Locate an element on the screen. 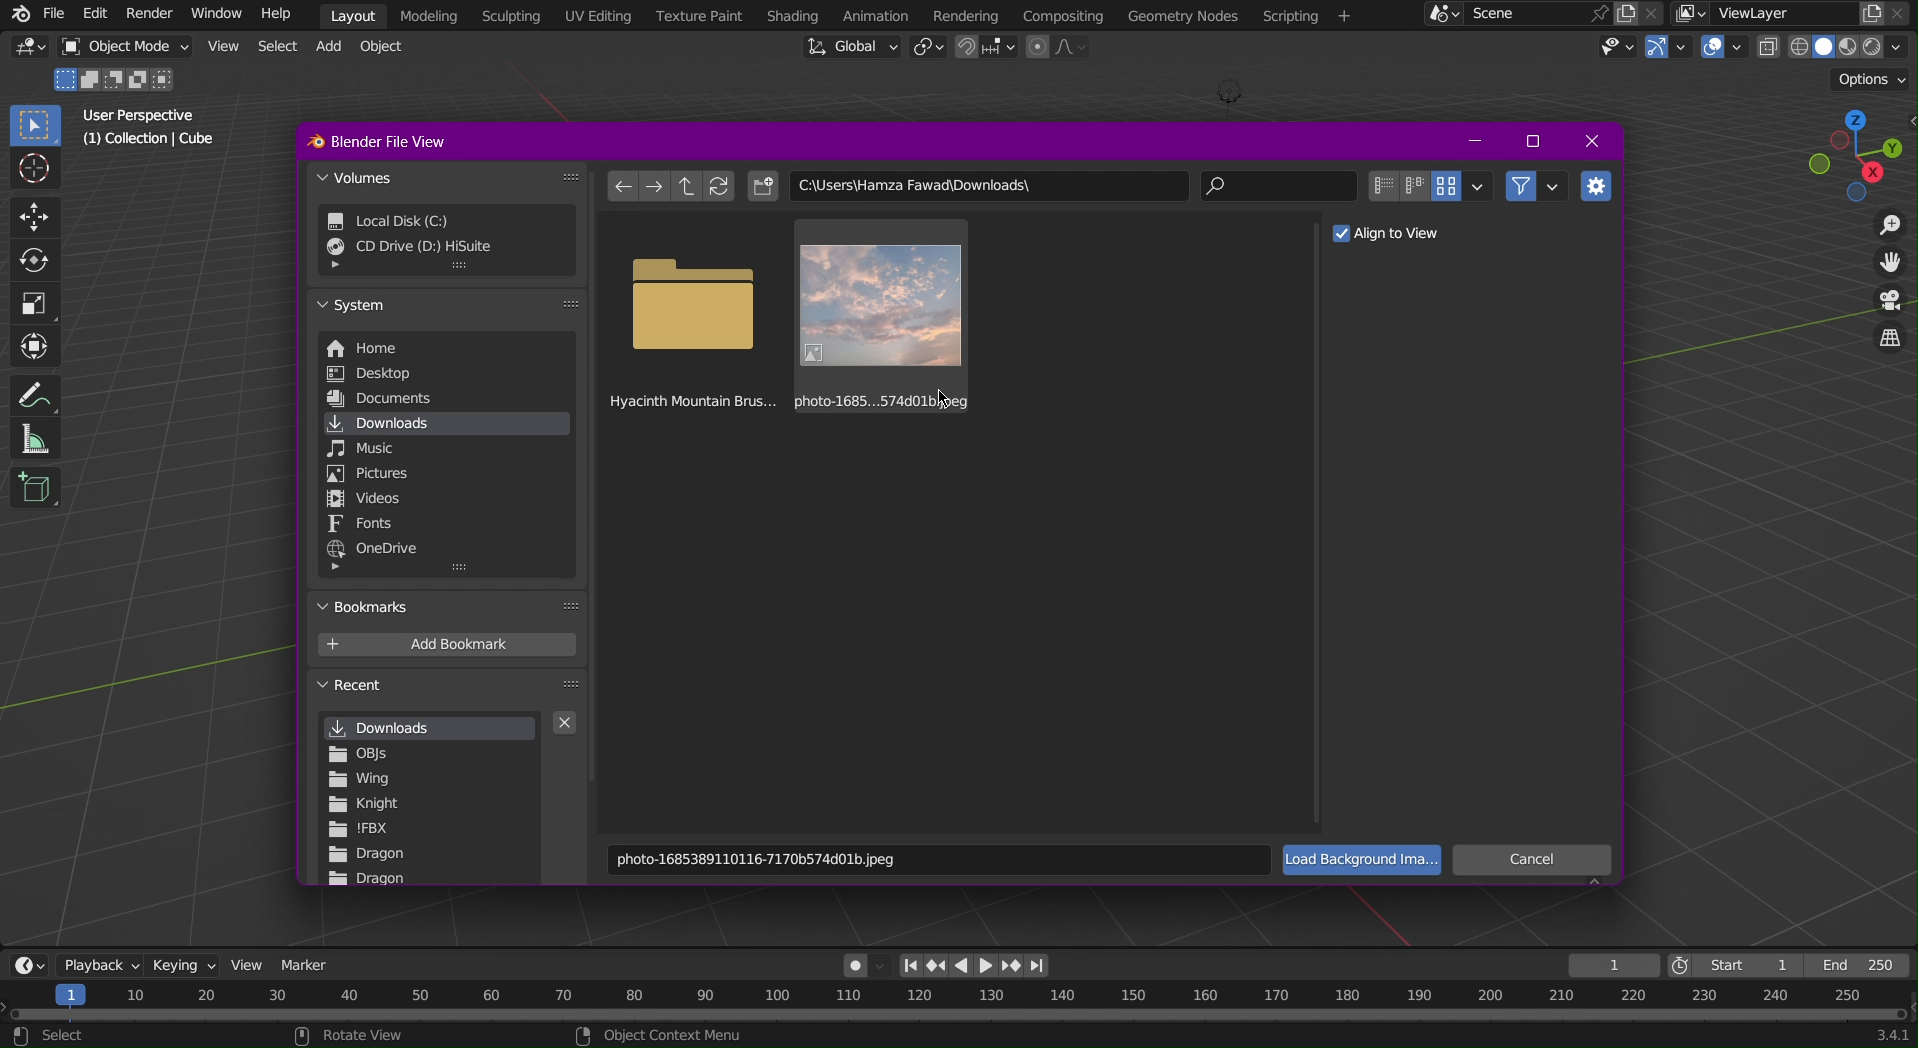 Image resolution: width=1918 pixels, height=1048 pixels. Load Background Image is located at coordinates (1365, 862).